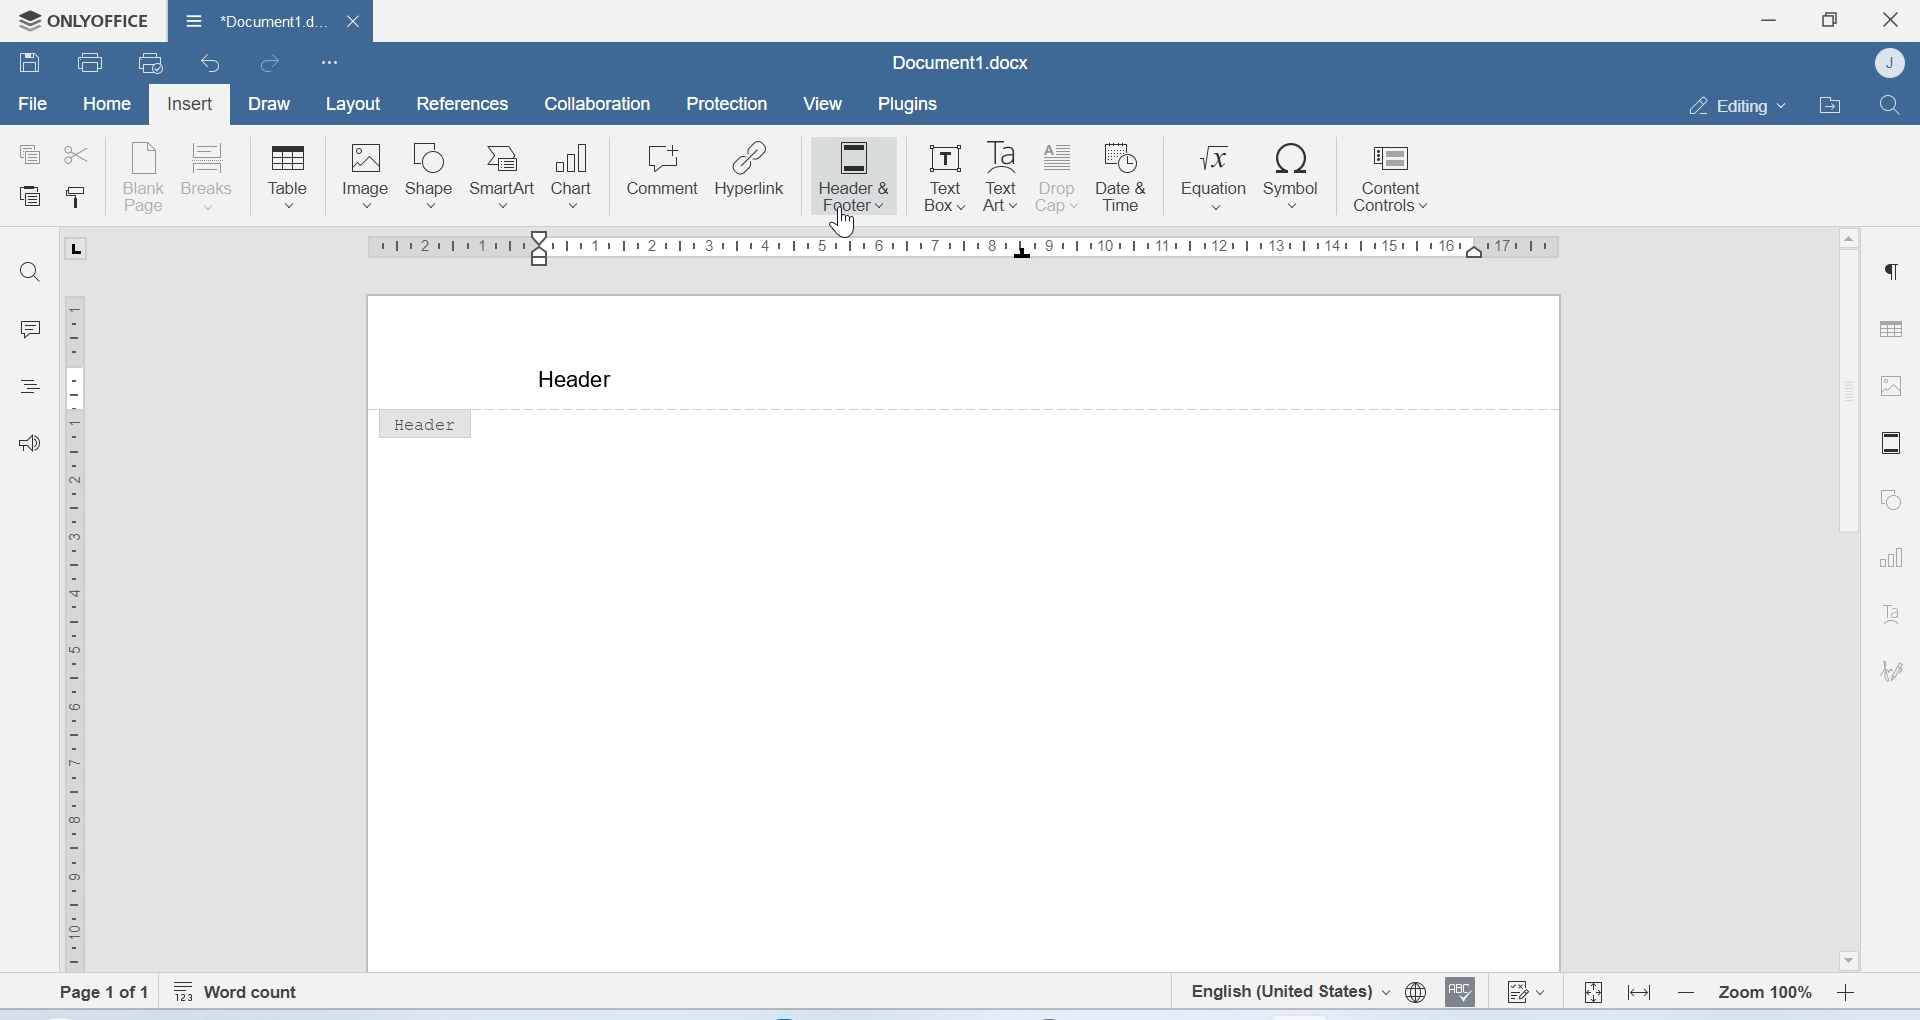  Describe the element at coordinates (1831, 18) in the screenshot. I see `Maximize` at that location.